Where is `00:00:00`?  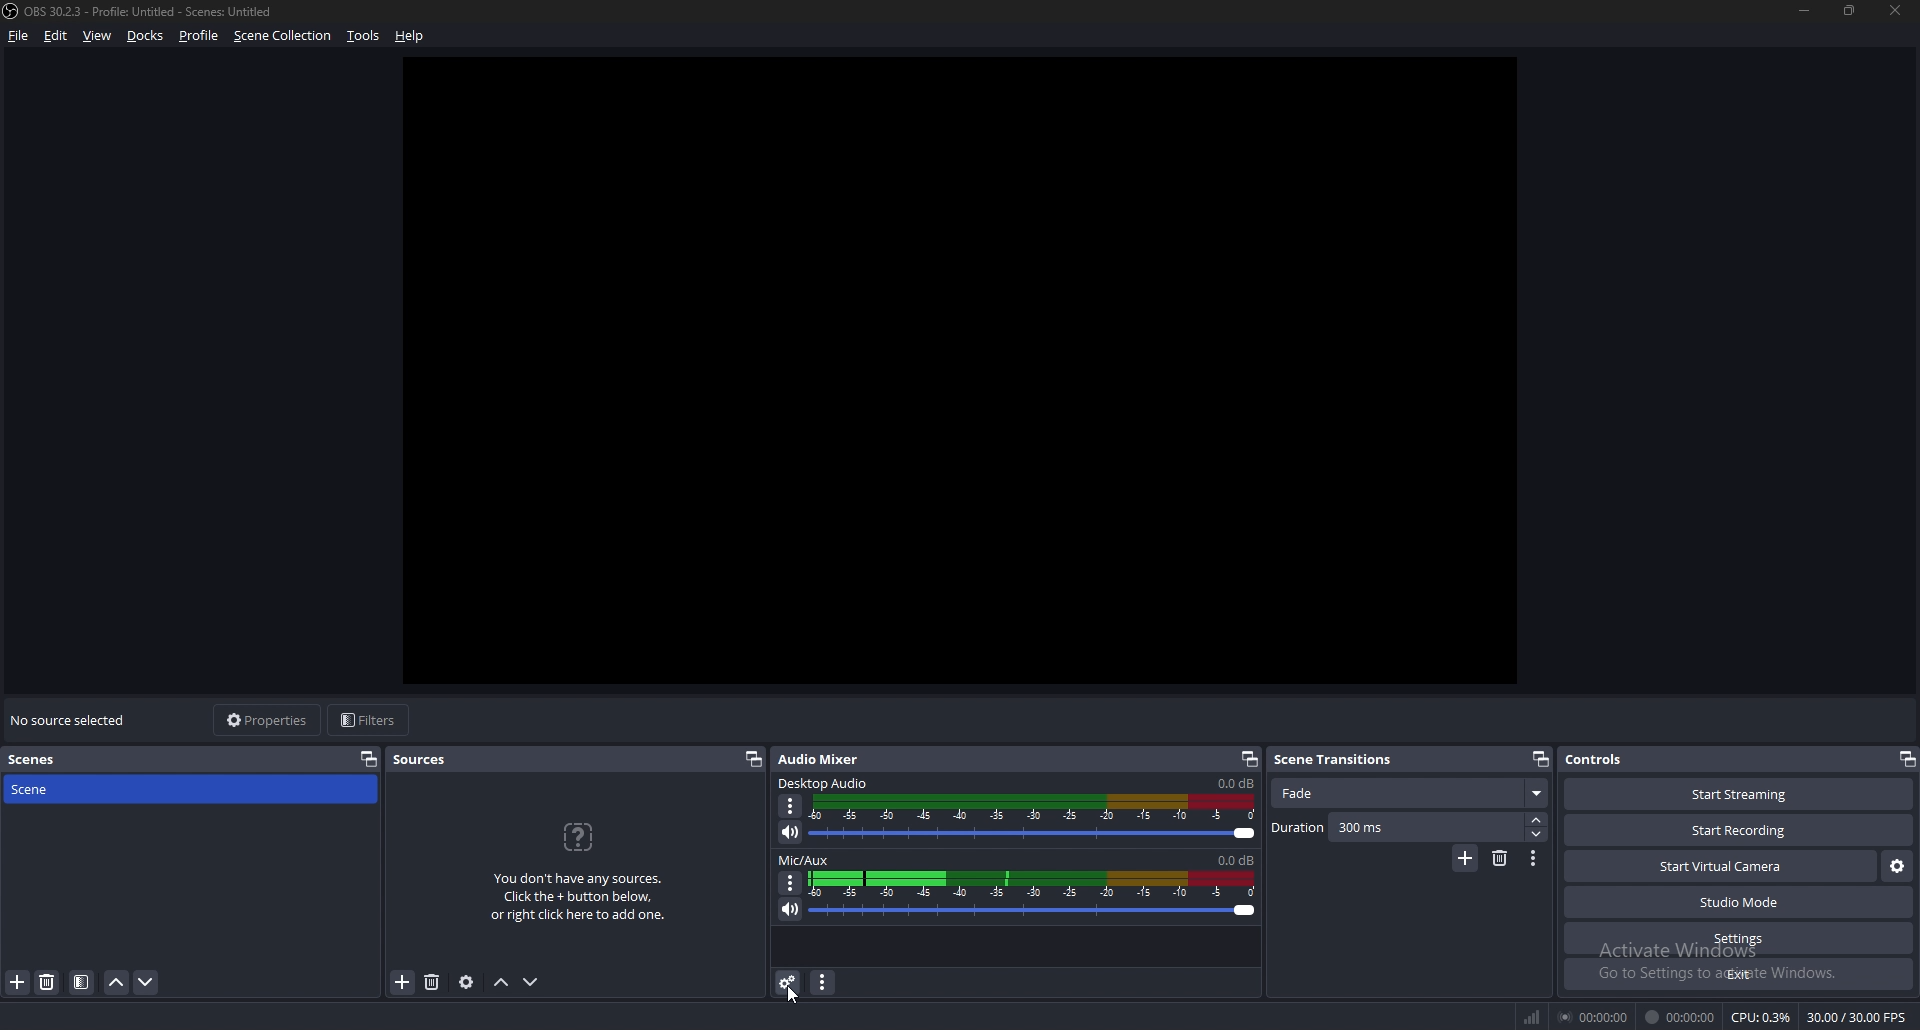 00:00:00 is located at coordinates (1680, 1018).